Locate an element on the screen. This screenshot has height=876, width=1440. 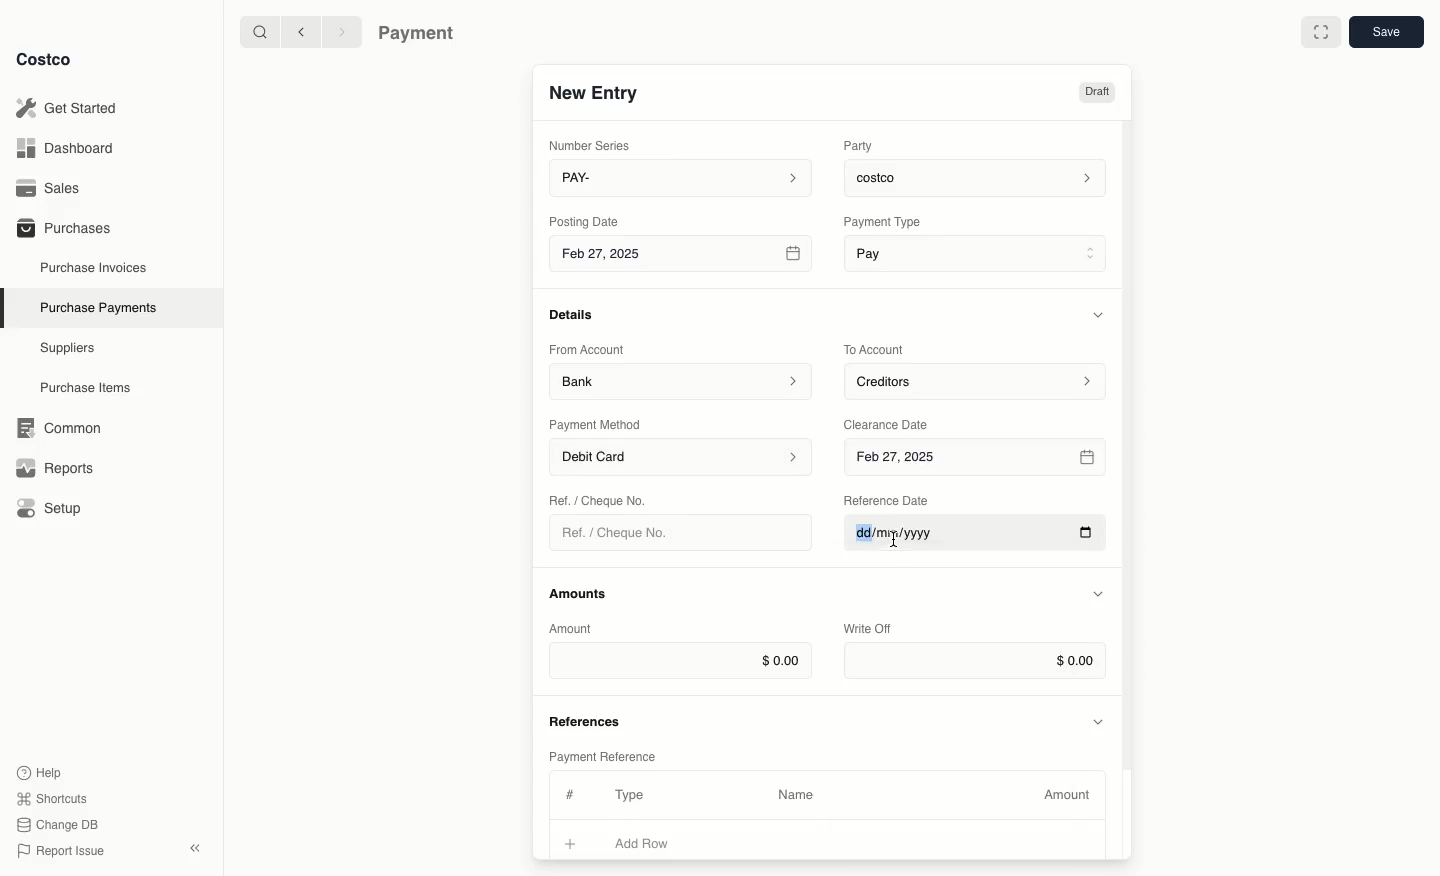
Name is located at coordinates (796, 795).